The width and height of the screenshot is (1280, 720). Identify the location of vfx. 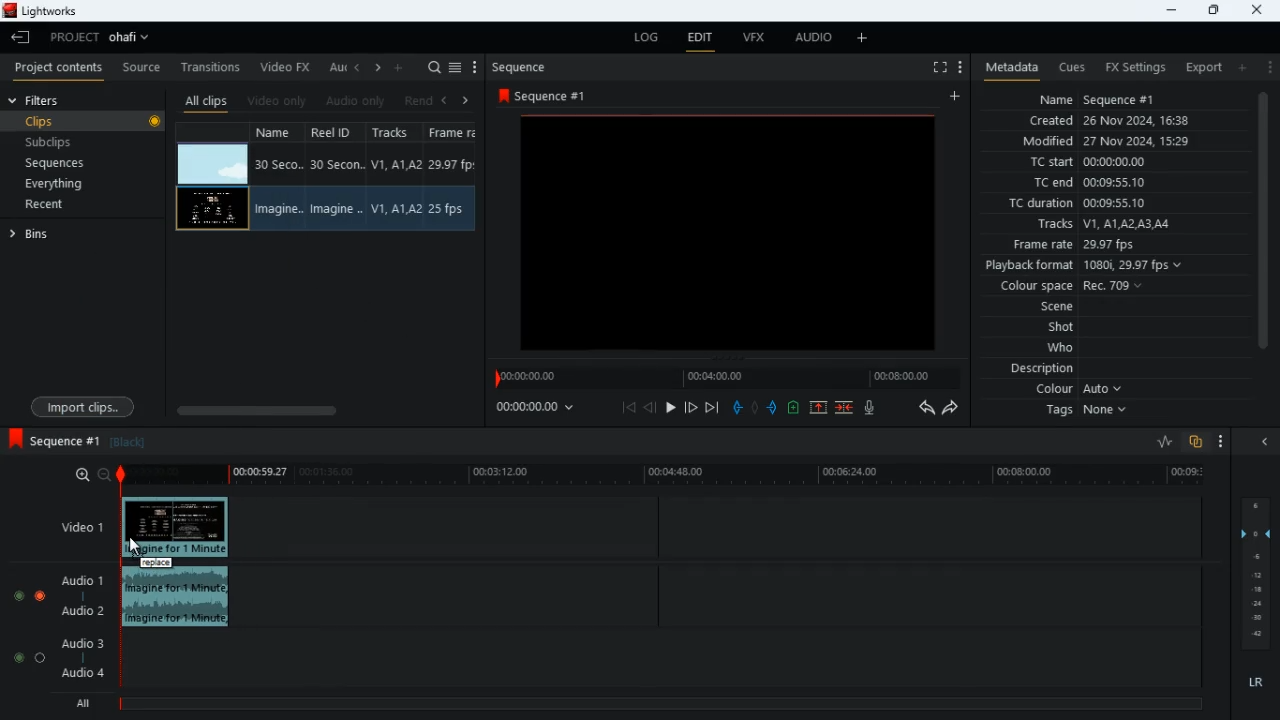
(752, 39).